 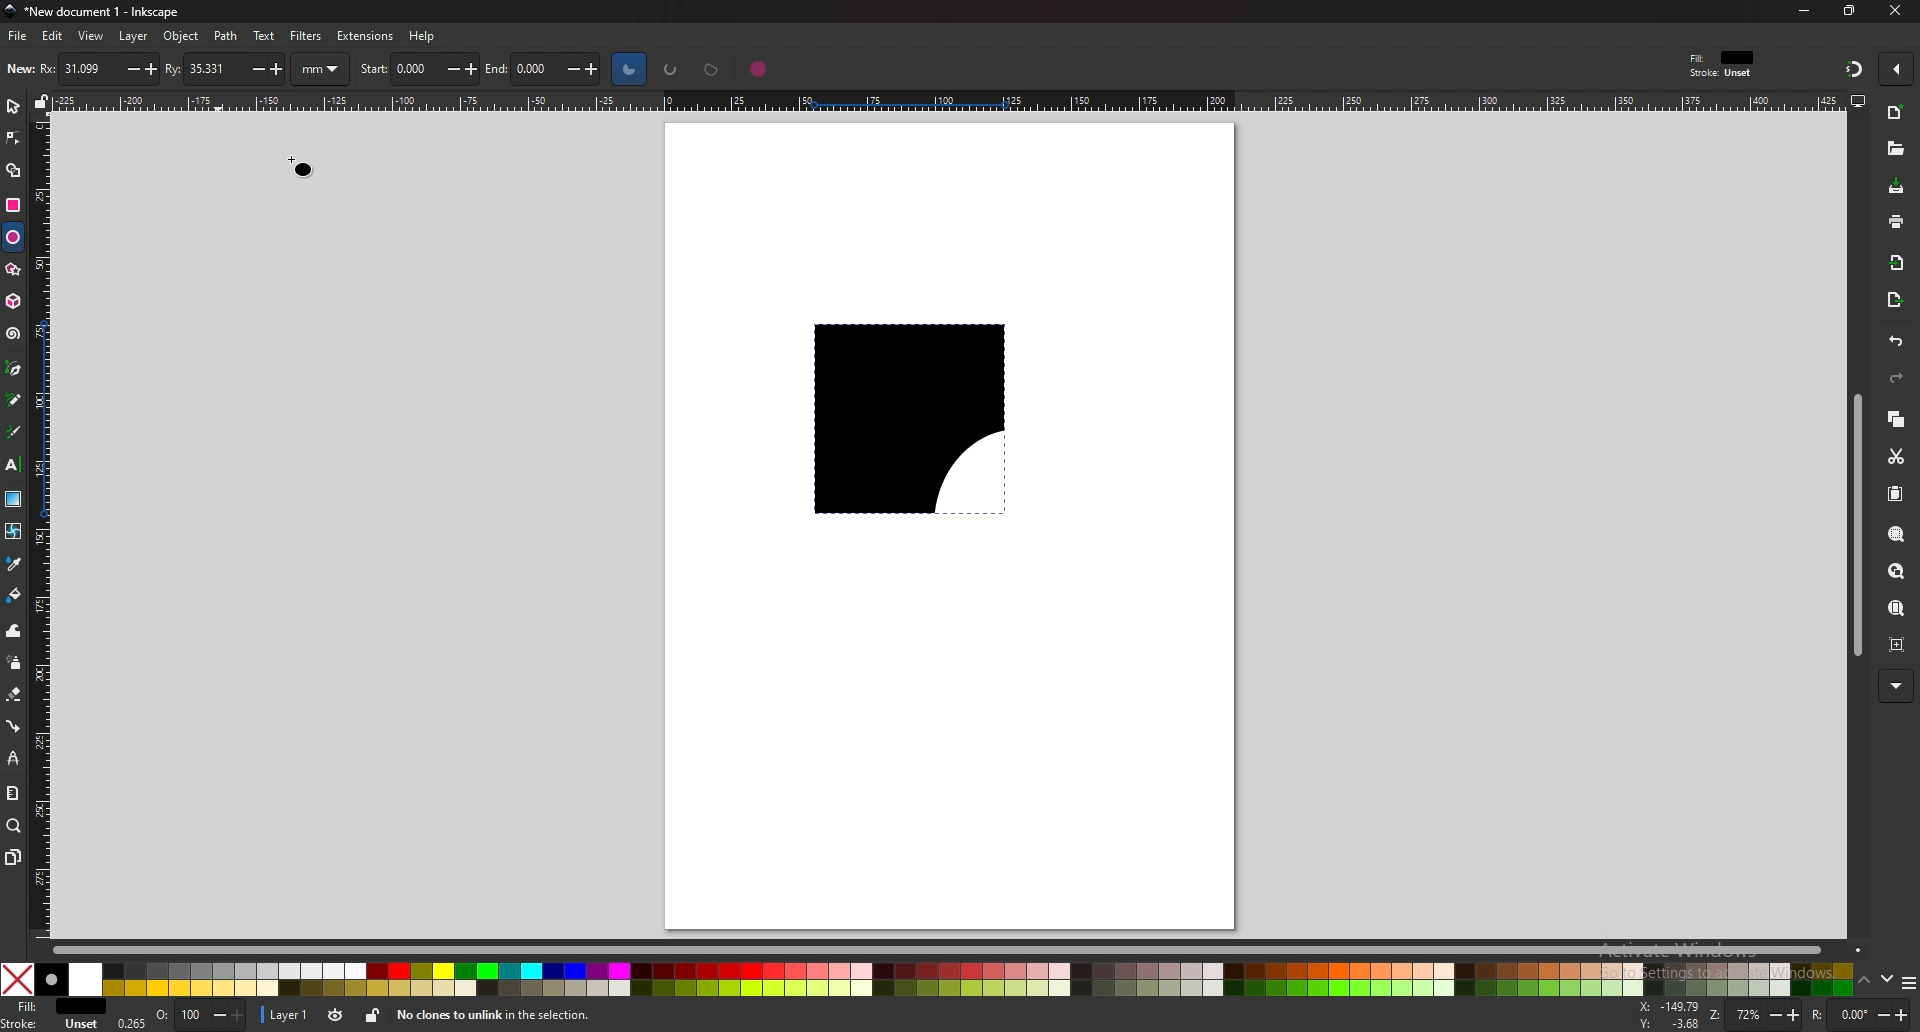 I want to click on rectangle, so click(x=14, y=203).